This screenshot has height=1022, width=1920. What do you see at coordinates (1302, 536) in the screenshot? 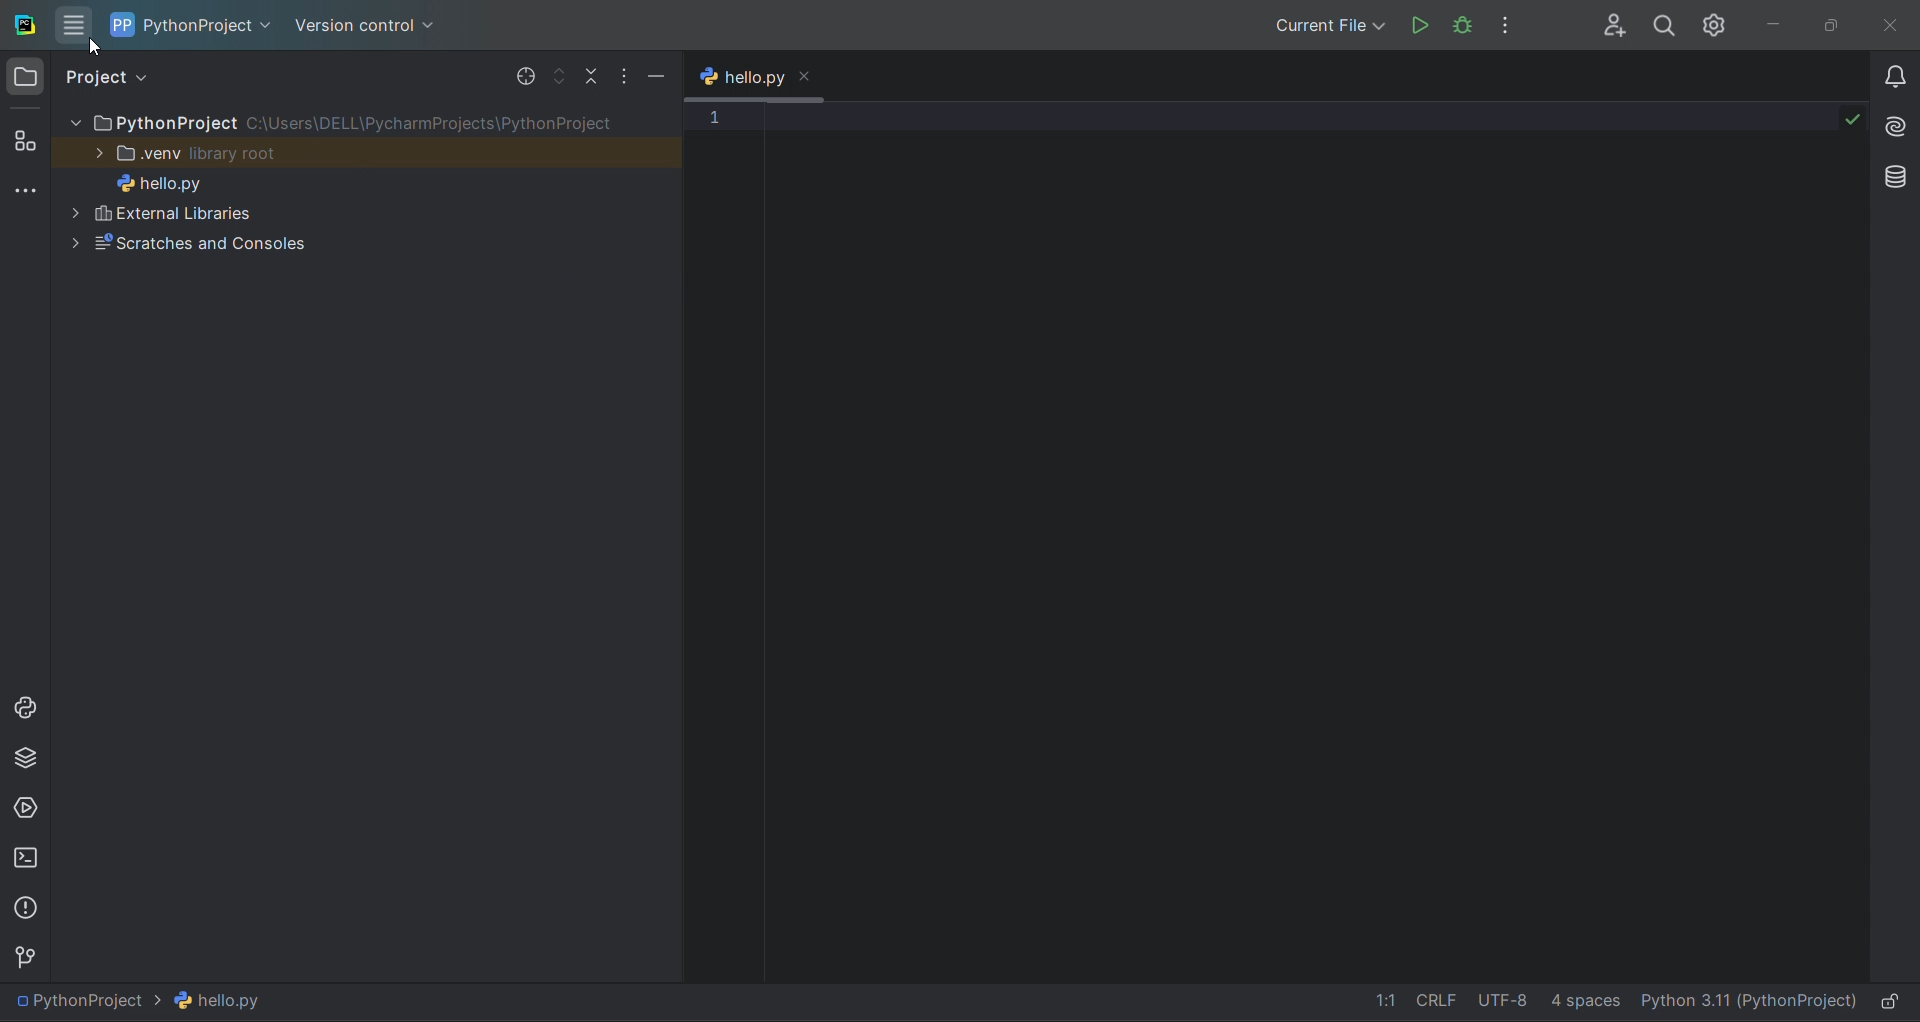
I see `text editor` at bounding box center [1302, 536].